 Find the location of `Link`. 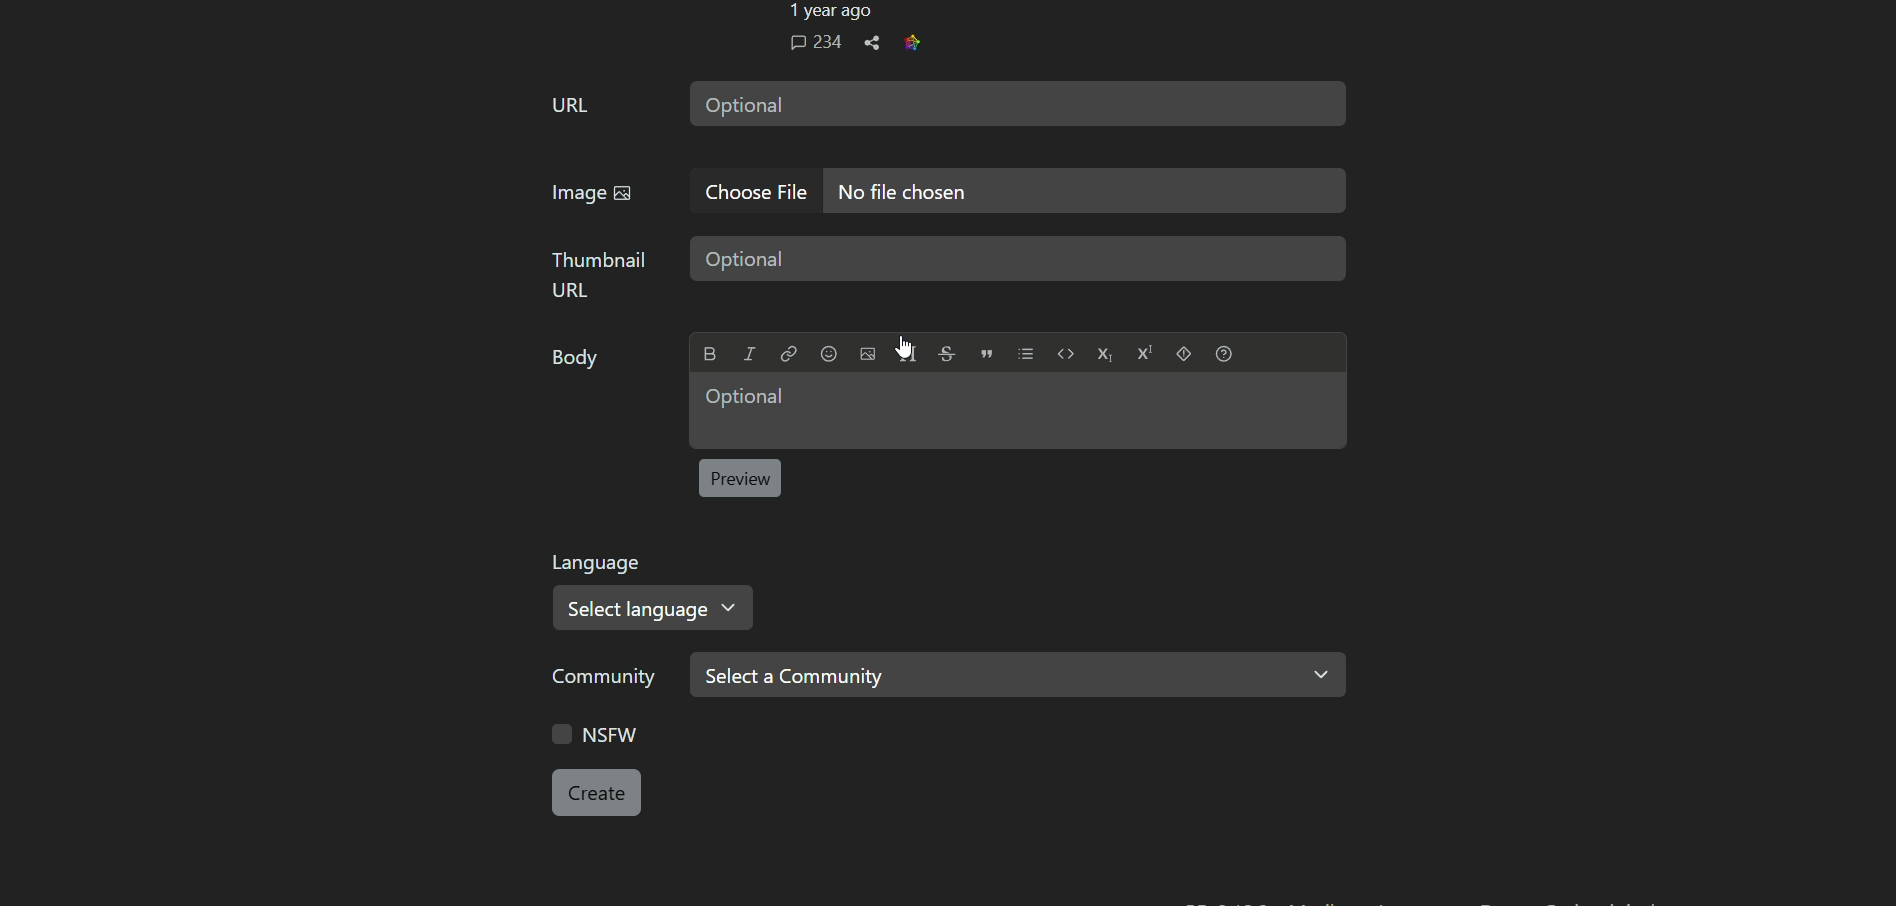

Link is located at coordinates (912, 42).